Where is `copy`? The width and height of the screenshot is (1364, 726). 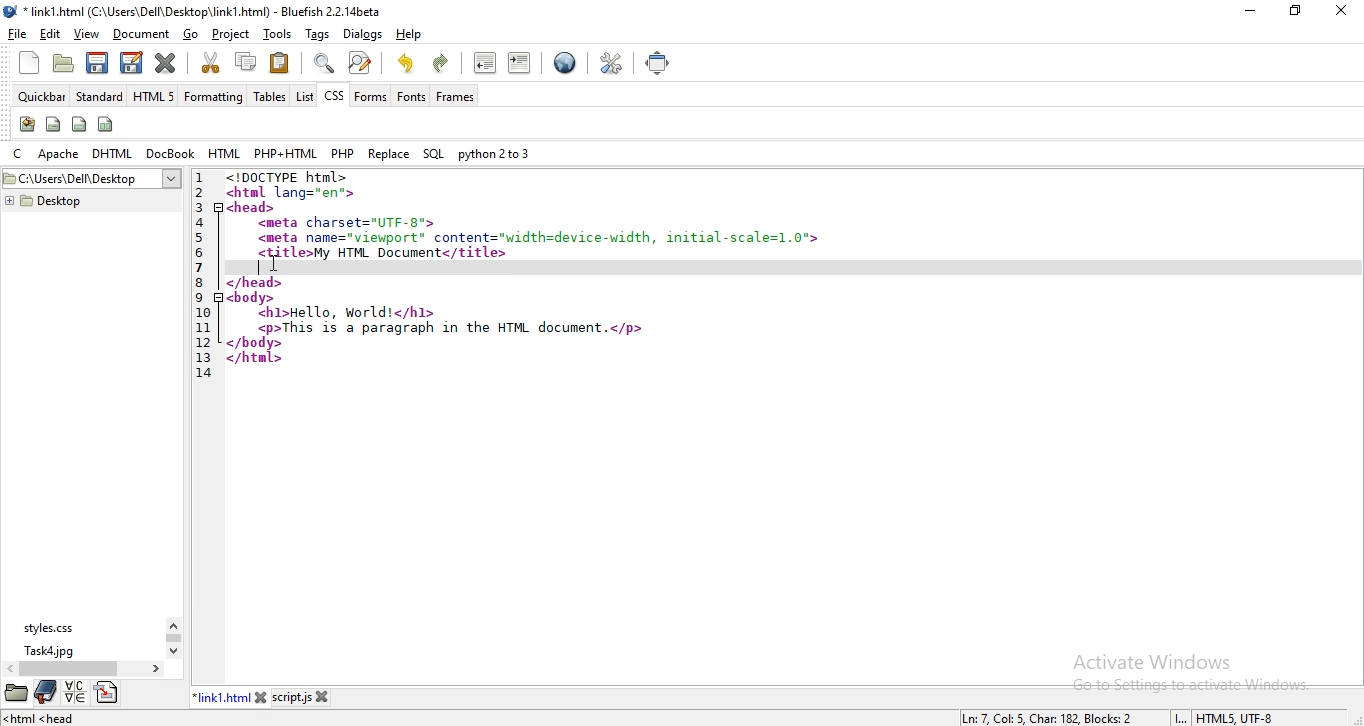 copy is located at coordinates (246, 60).